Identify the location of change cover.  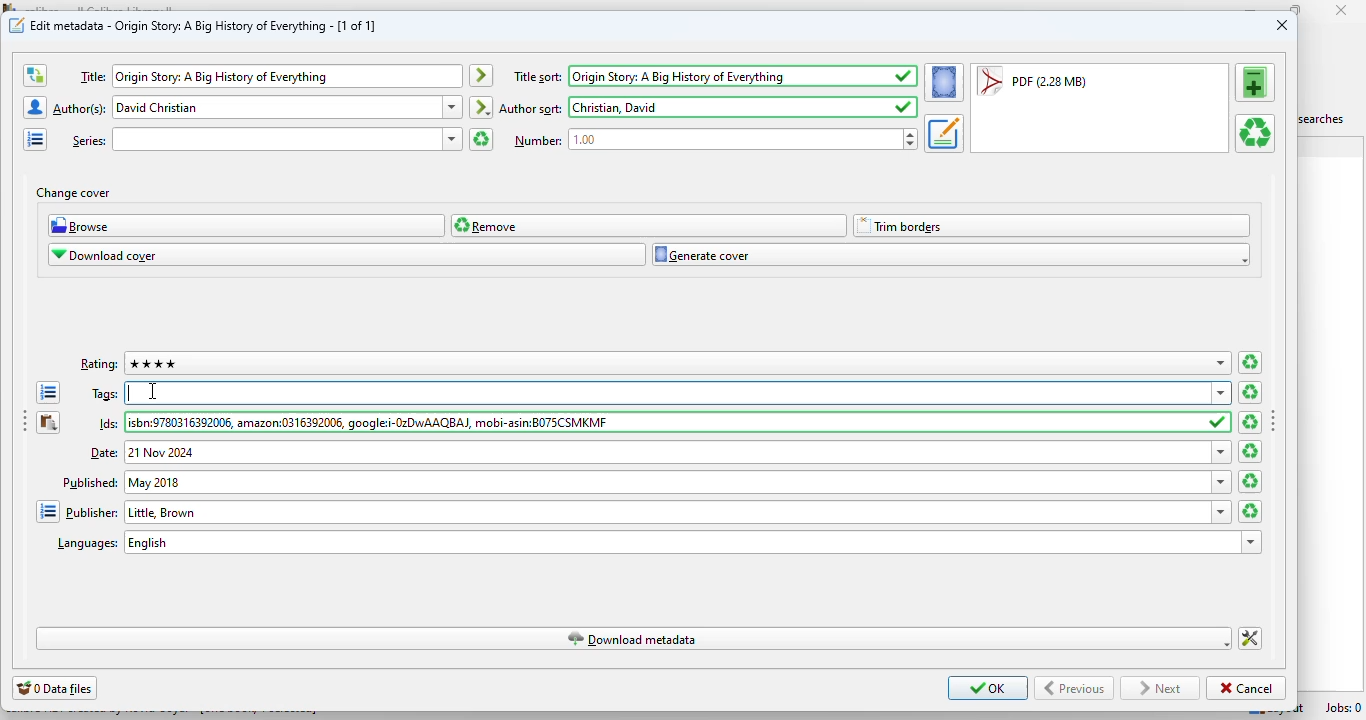
(73, 193).